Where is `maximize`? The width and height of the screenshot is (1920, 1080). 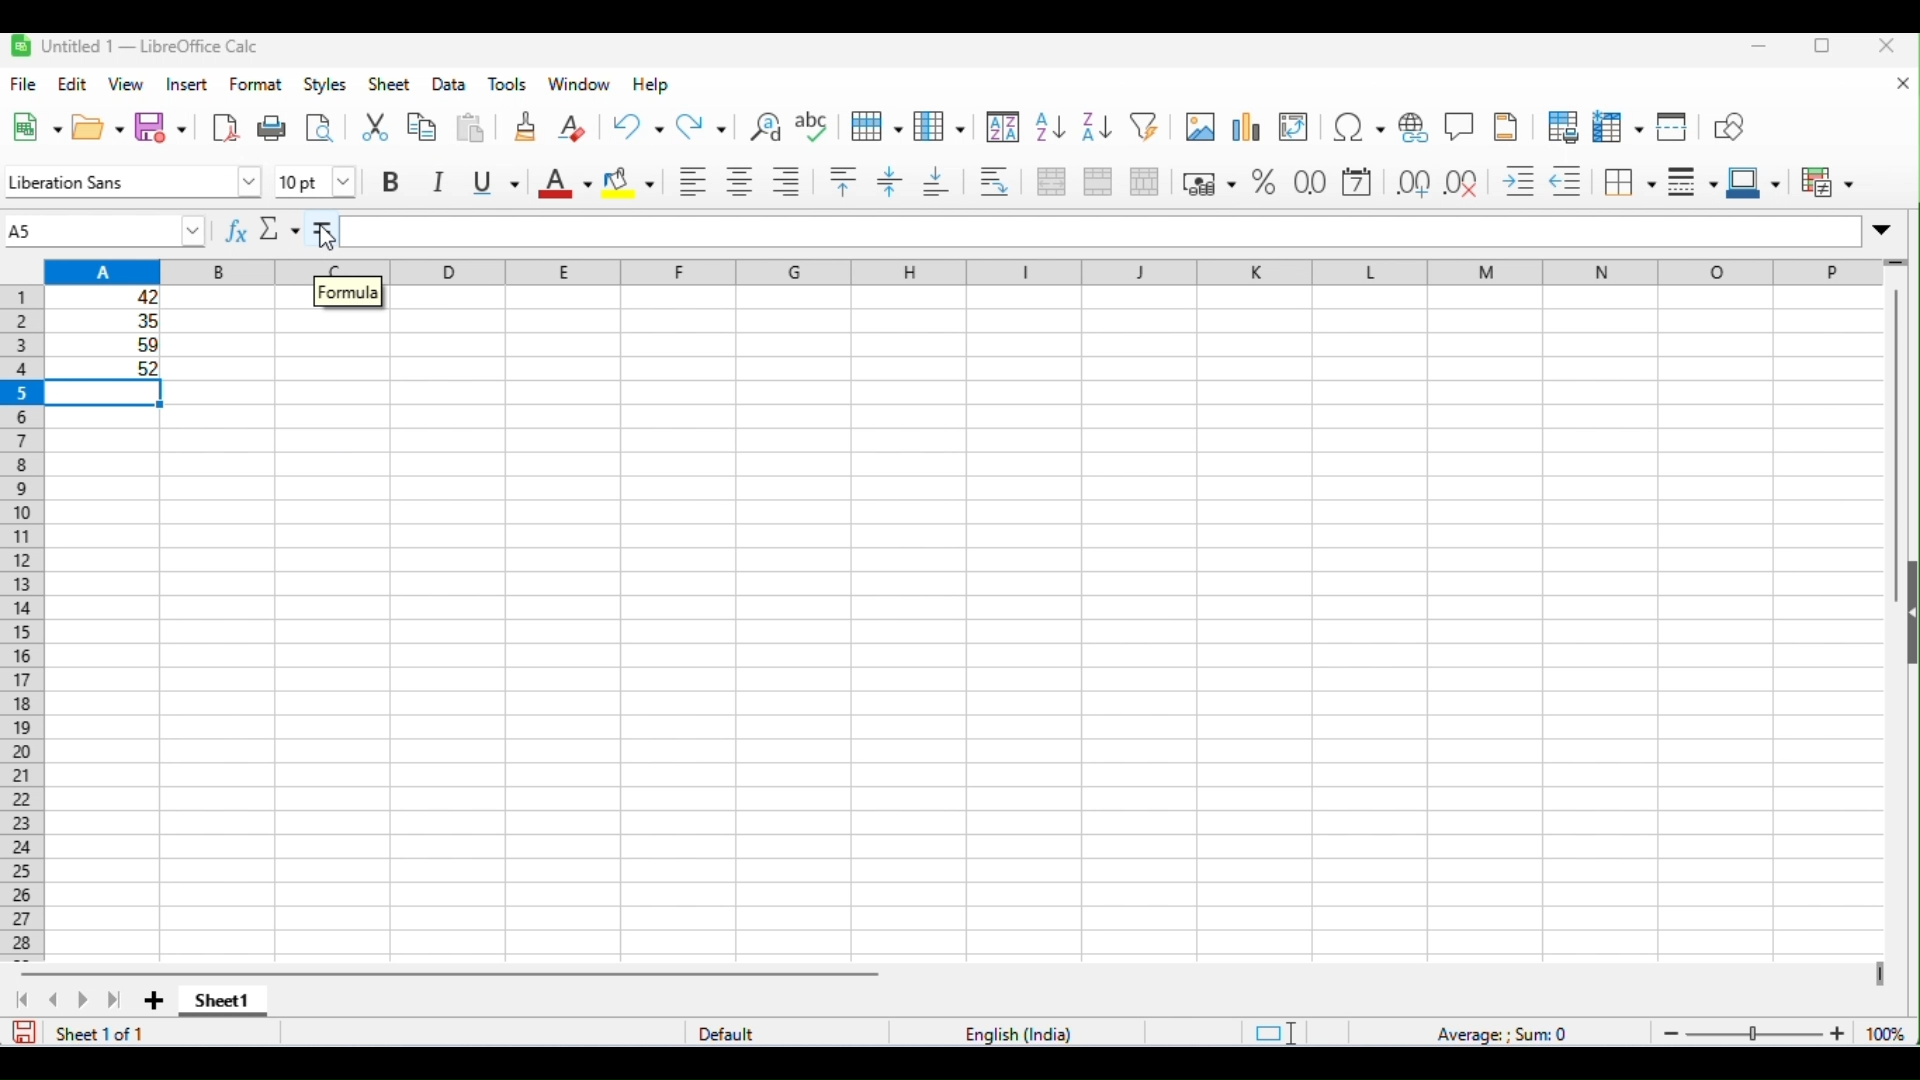 maximize is located at coordinates (1822, 47).